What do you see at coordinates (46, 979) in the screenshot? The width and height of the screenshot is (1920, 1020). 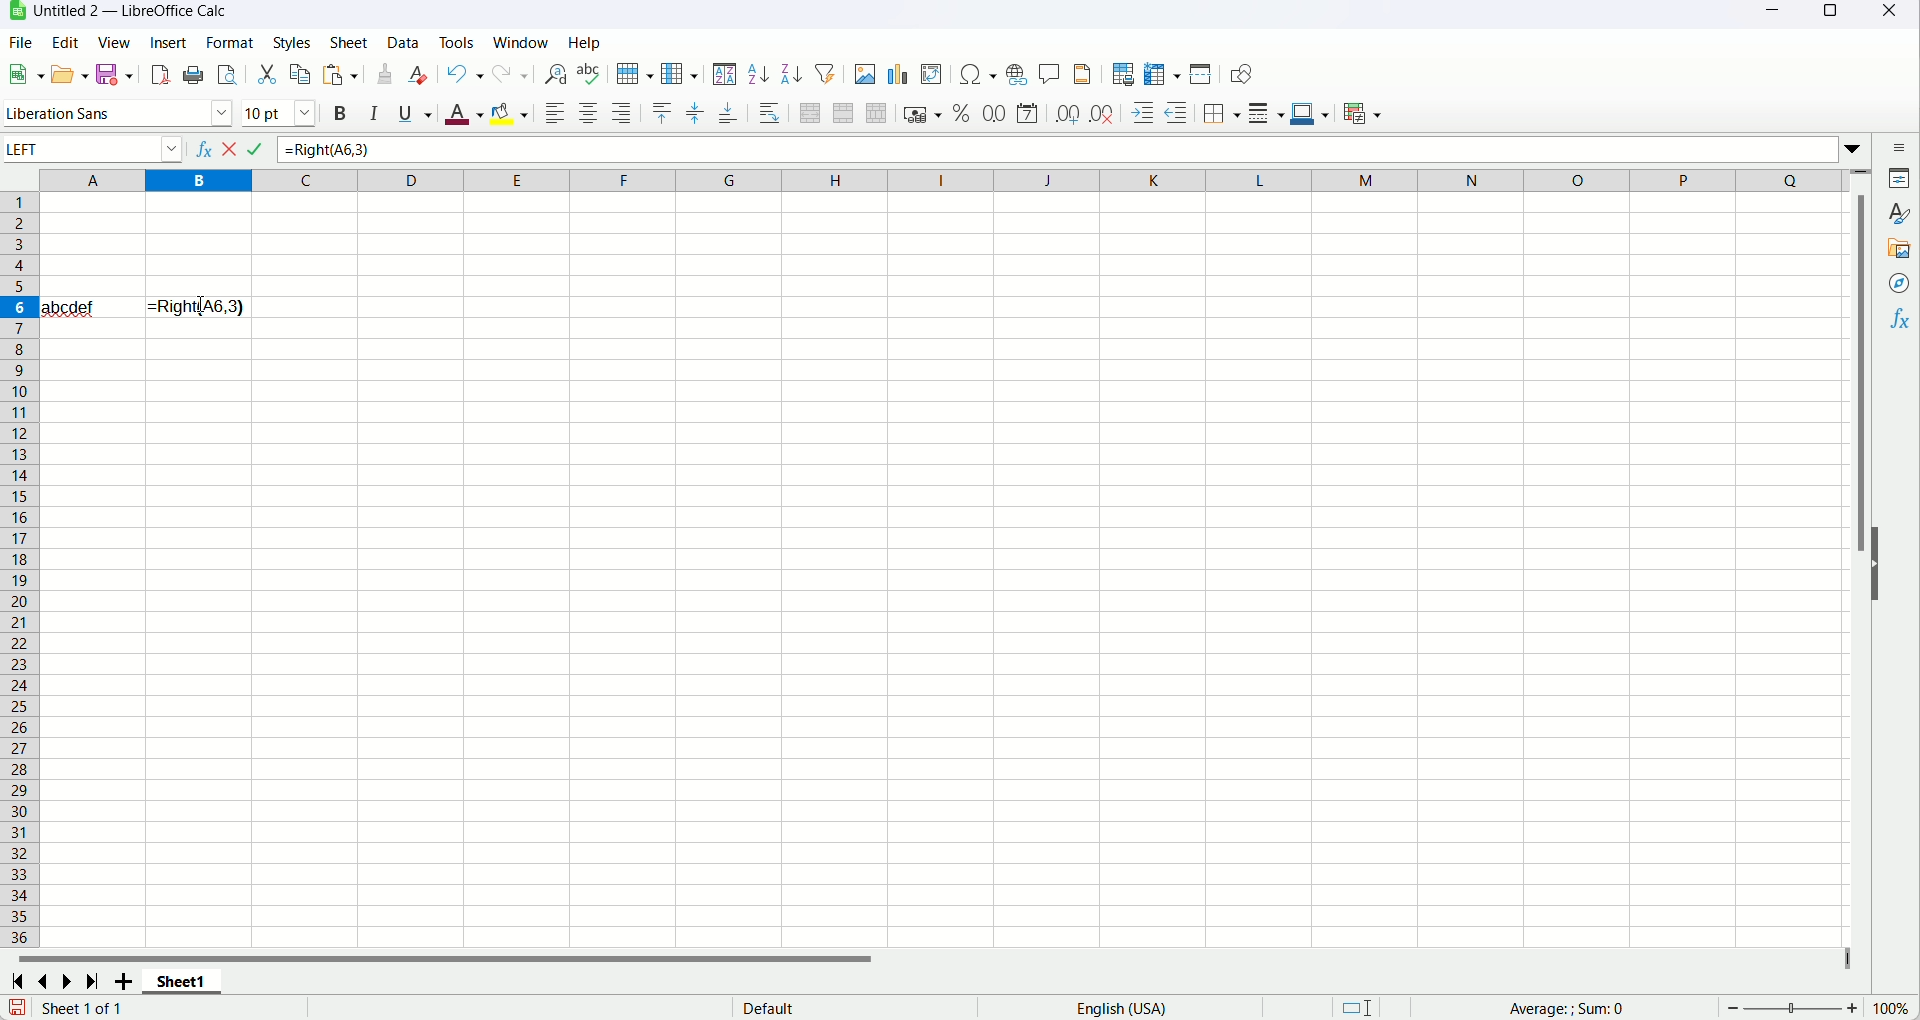 I see `scroll to previous sheet` at bounding box center [46, 979].